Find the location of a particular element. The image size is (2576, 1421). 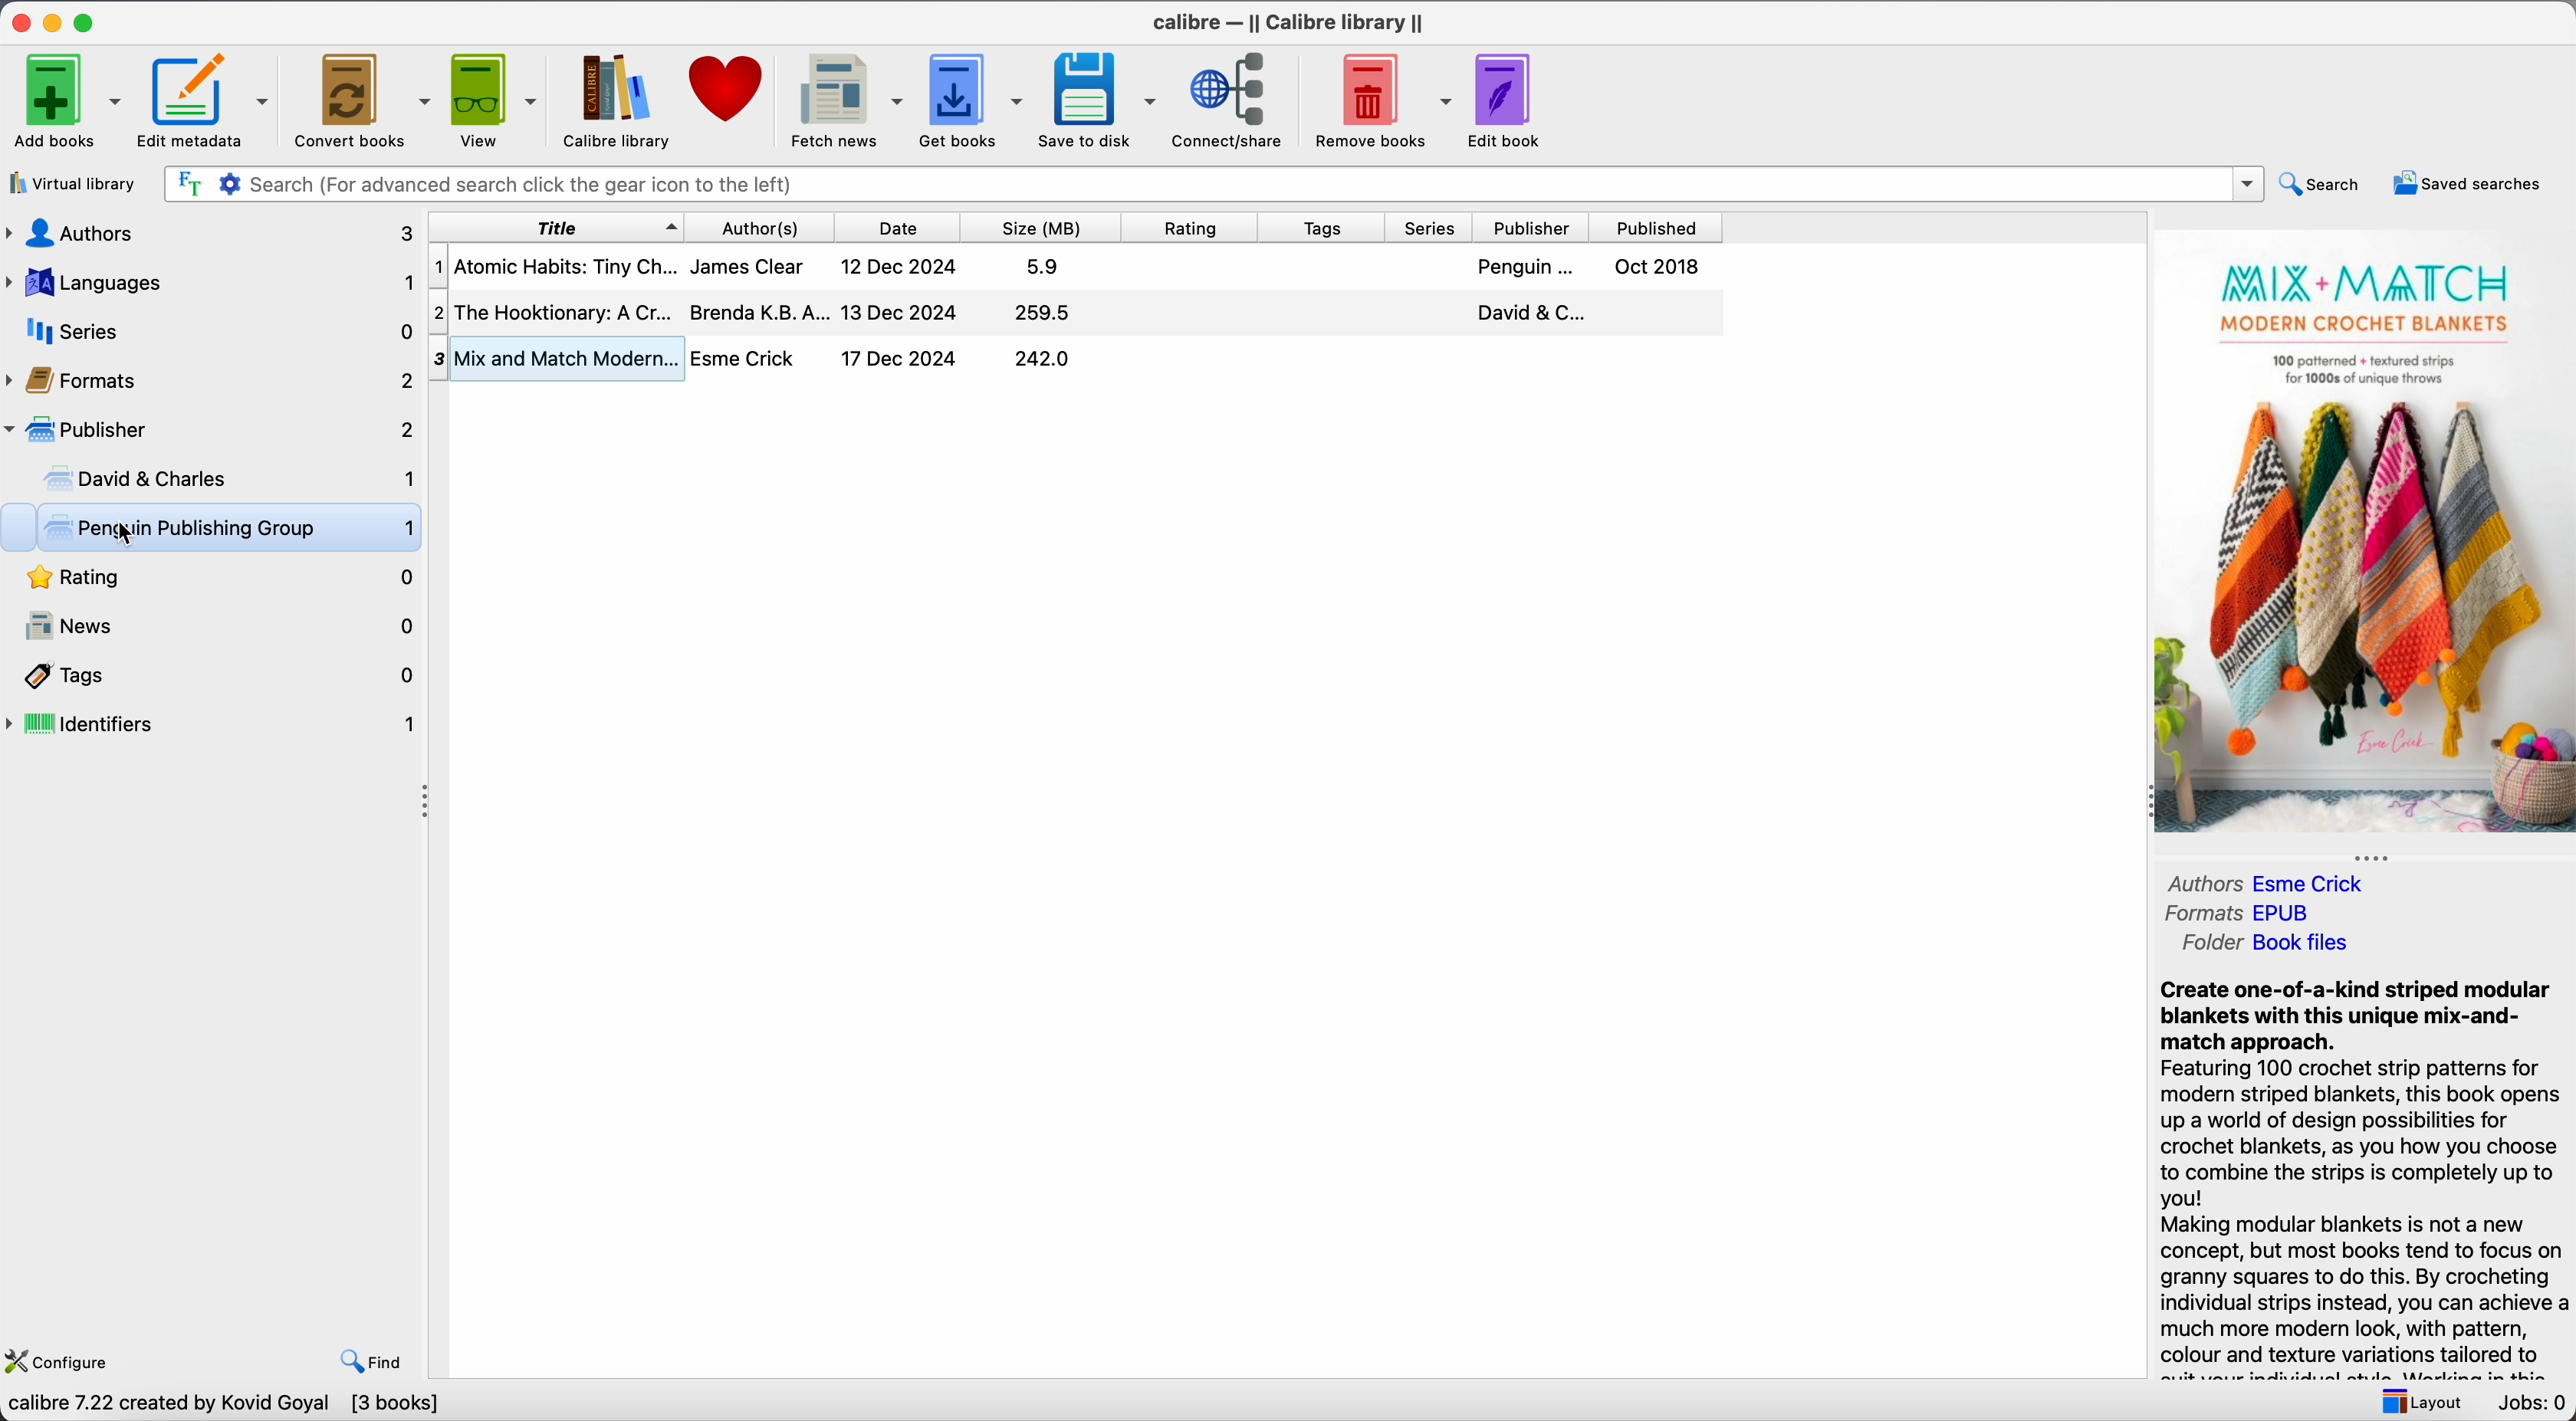

click on publicher options is located at coordinates (211, 429).